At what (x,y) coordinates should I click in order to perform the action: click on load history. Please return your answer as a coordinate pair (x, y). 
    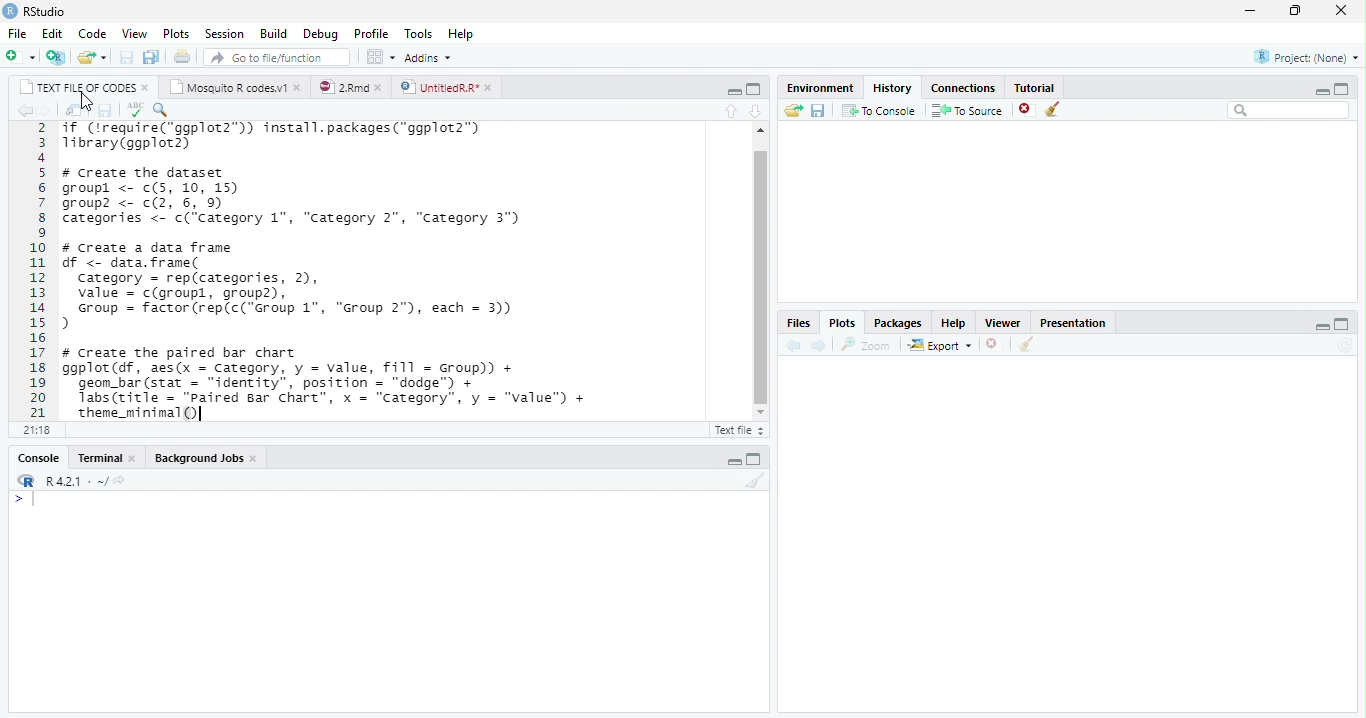
    Looking at the image, I should click on (792, 108).